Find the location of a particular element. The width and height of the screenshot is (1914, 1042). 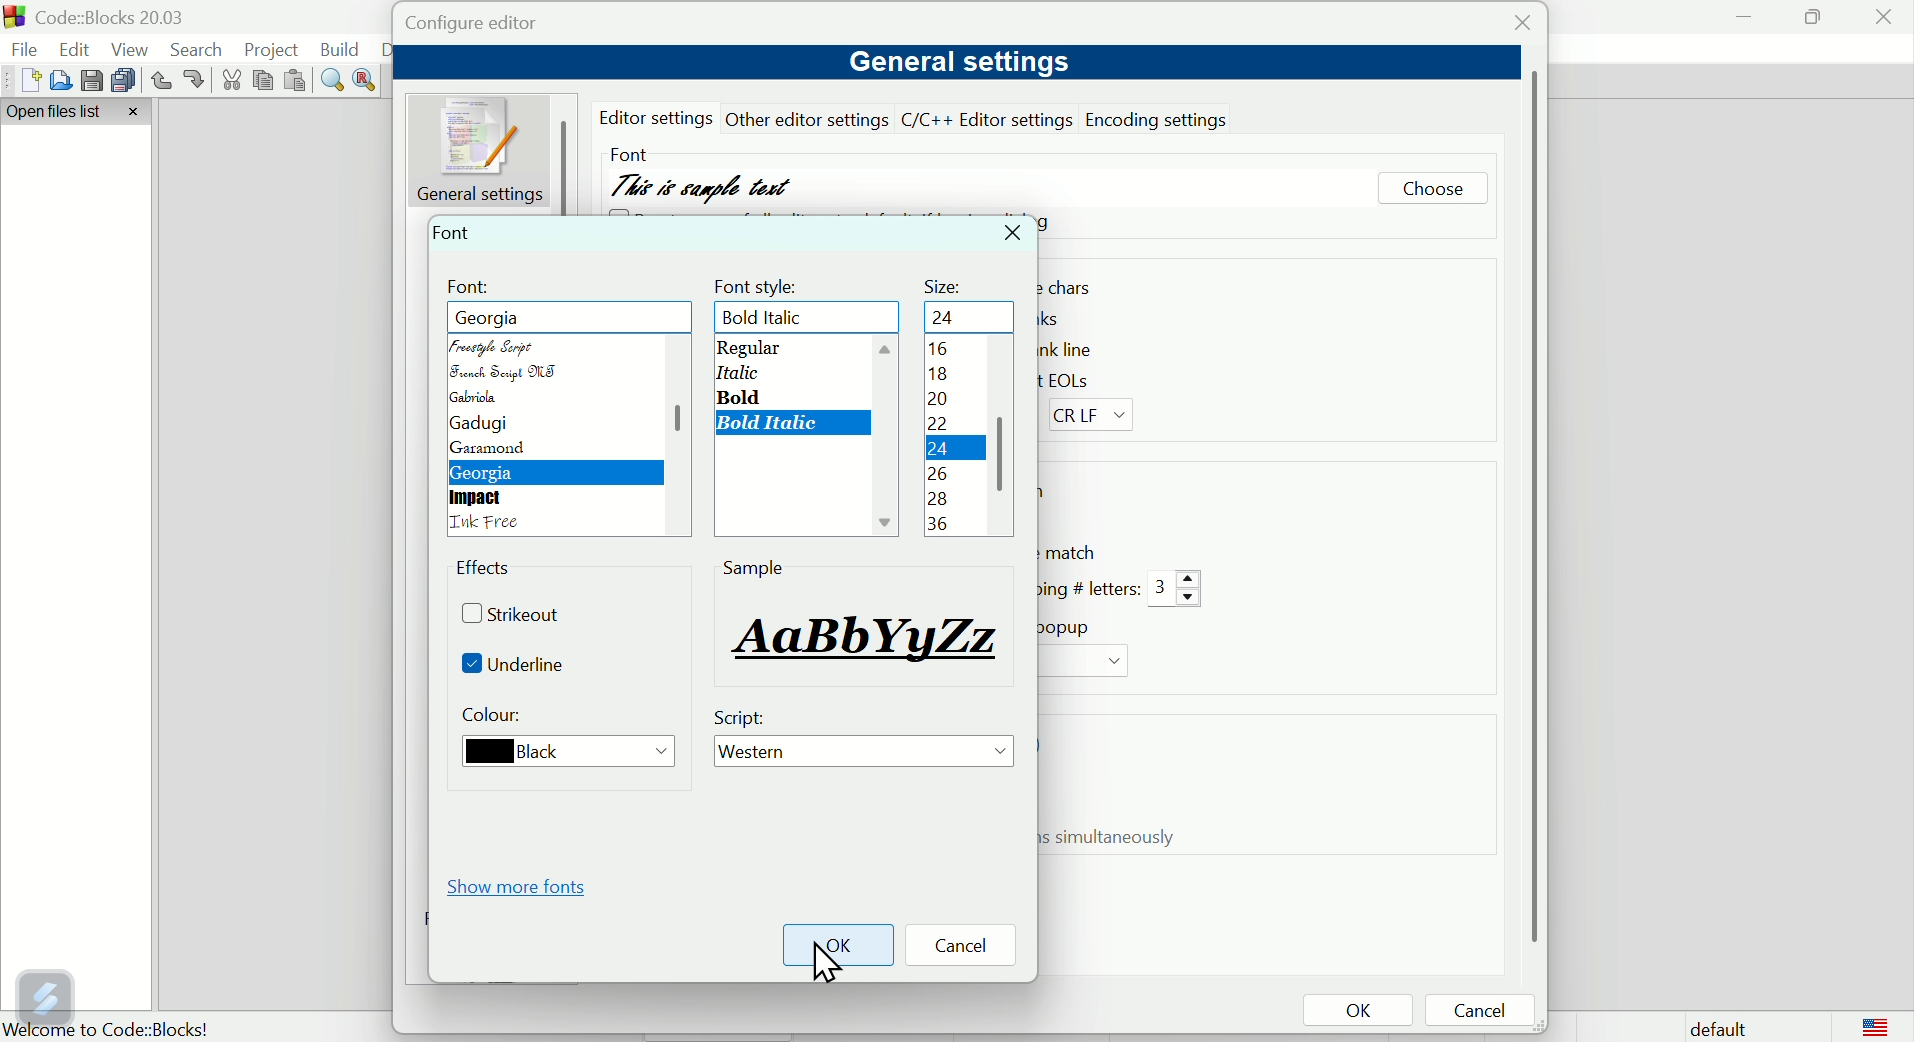

Regular is located at coordinates (751, 348).